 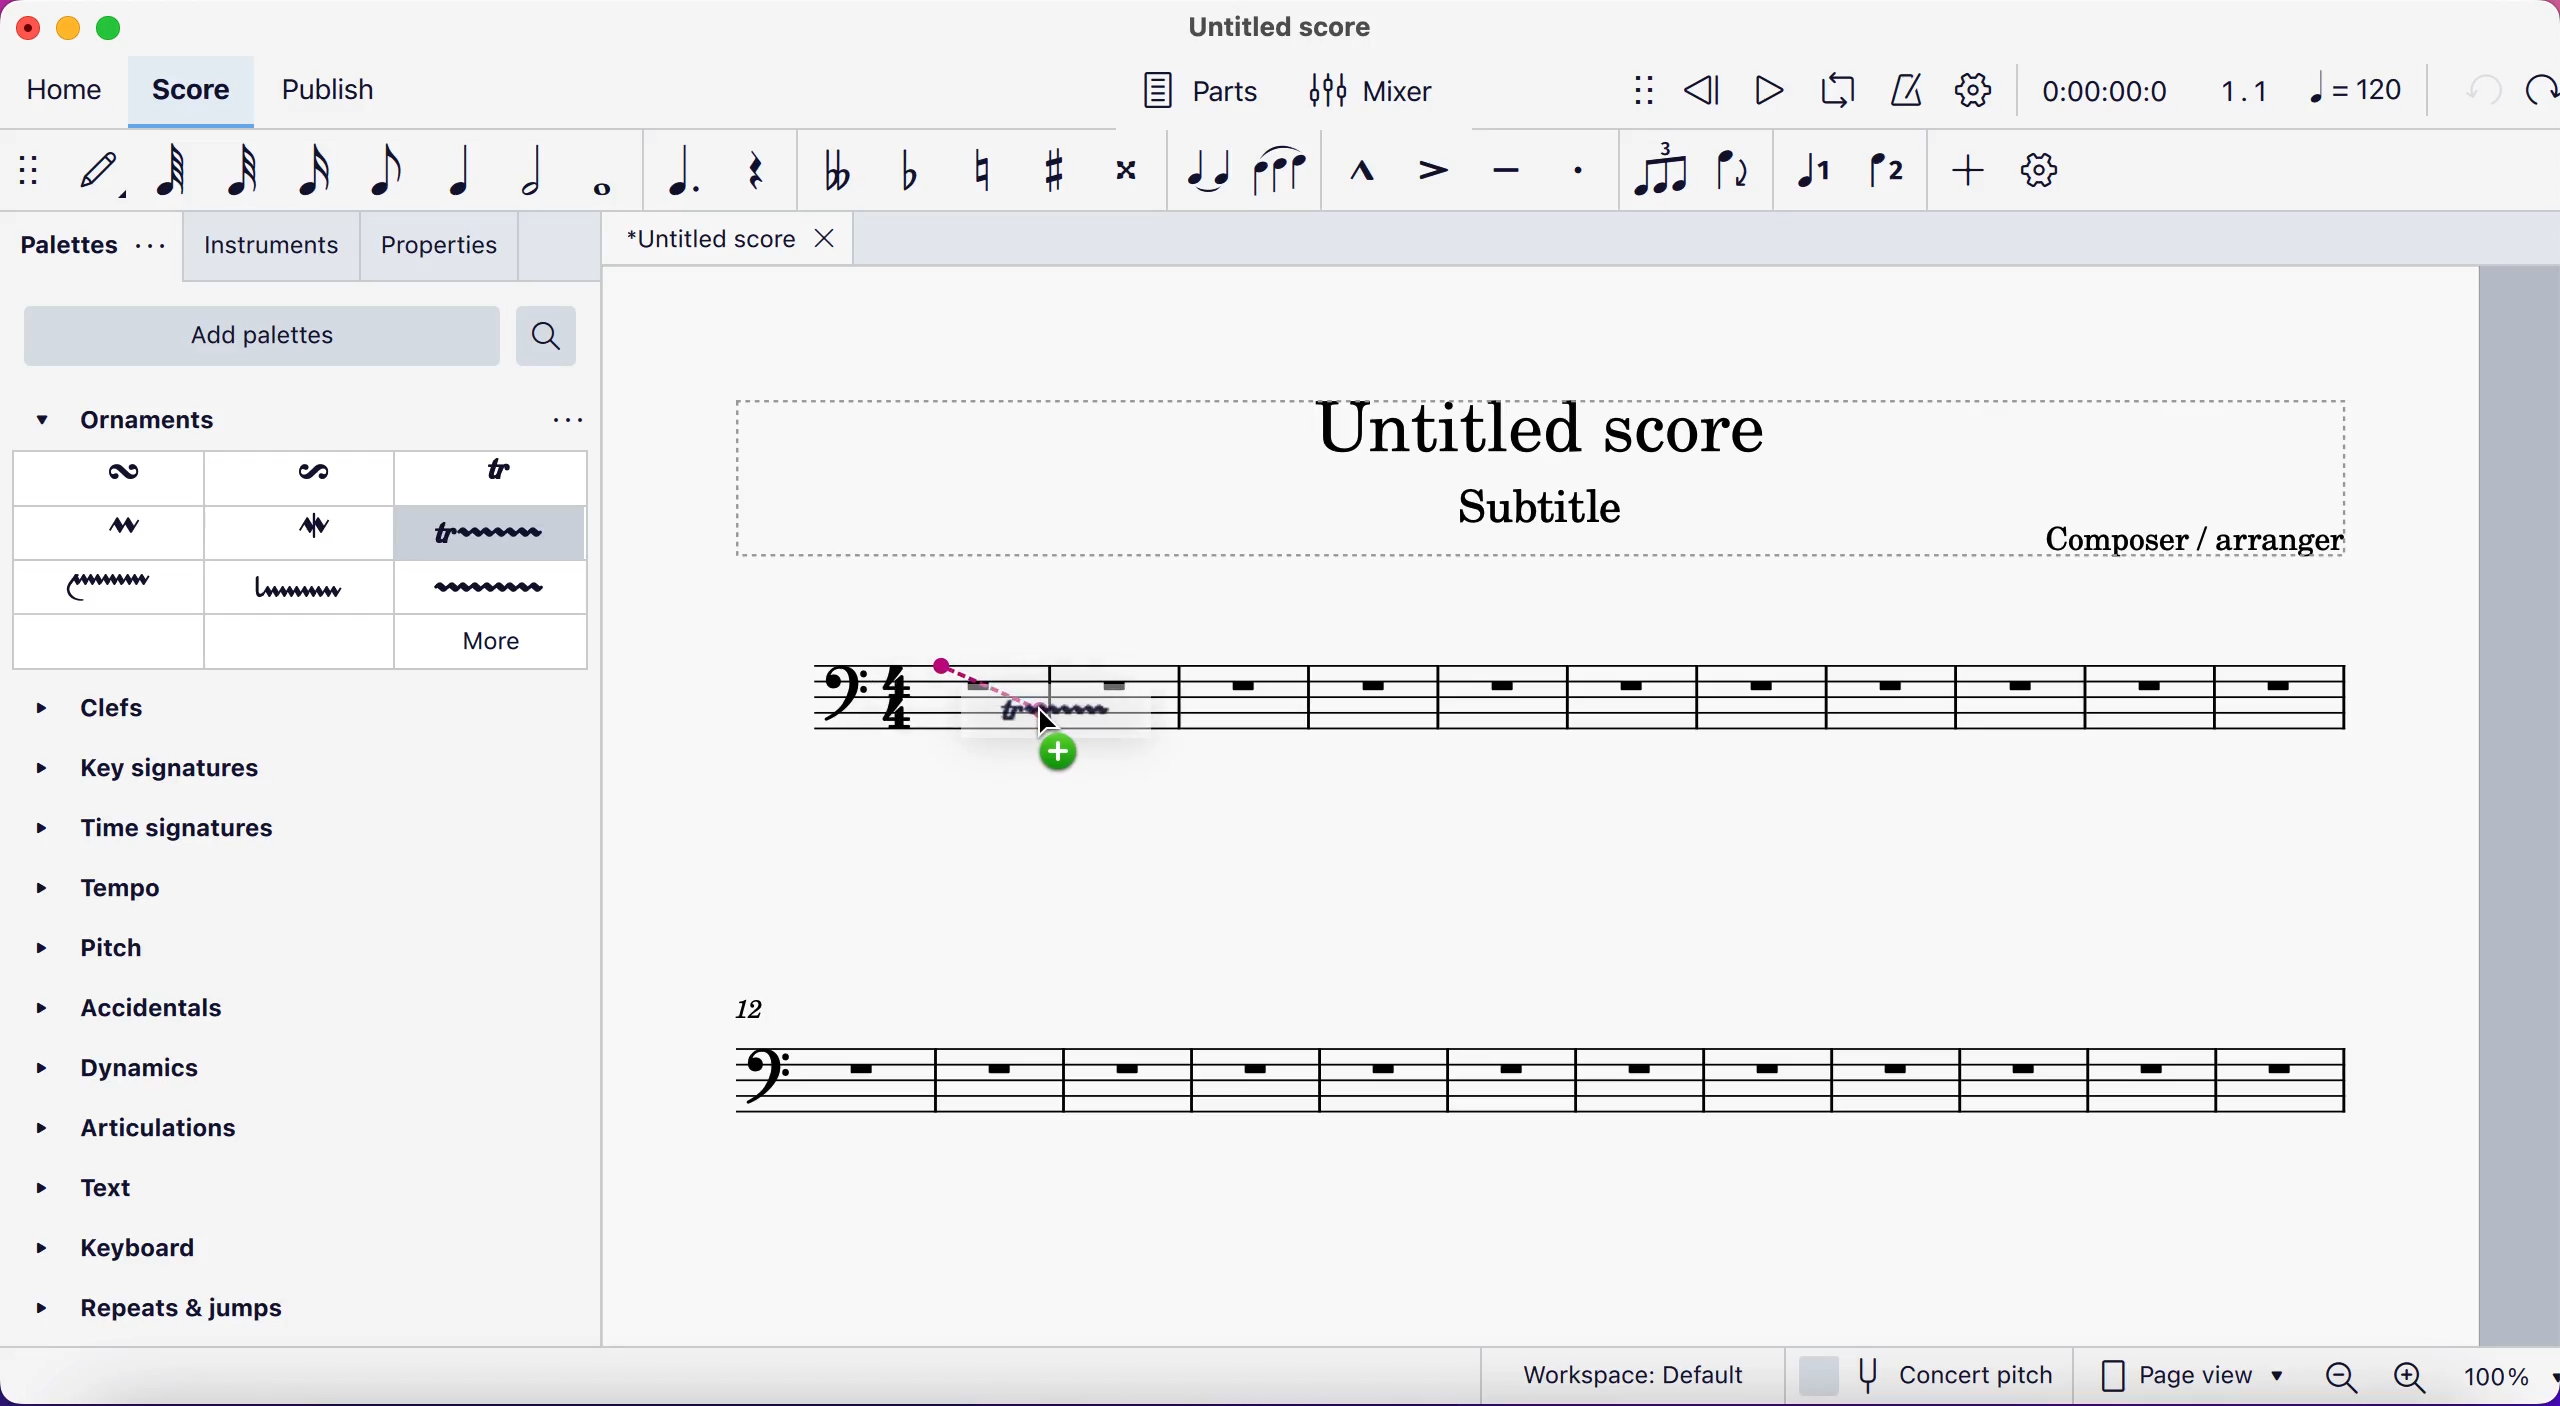 What do you see at coordinates (1123, 176) in the screenshot?
I see `toggle double sharp` at bounding box center [1123, 176].